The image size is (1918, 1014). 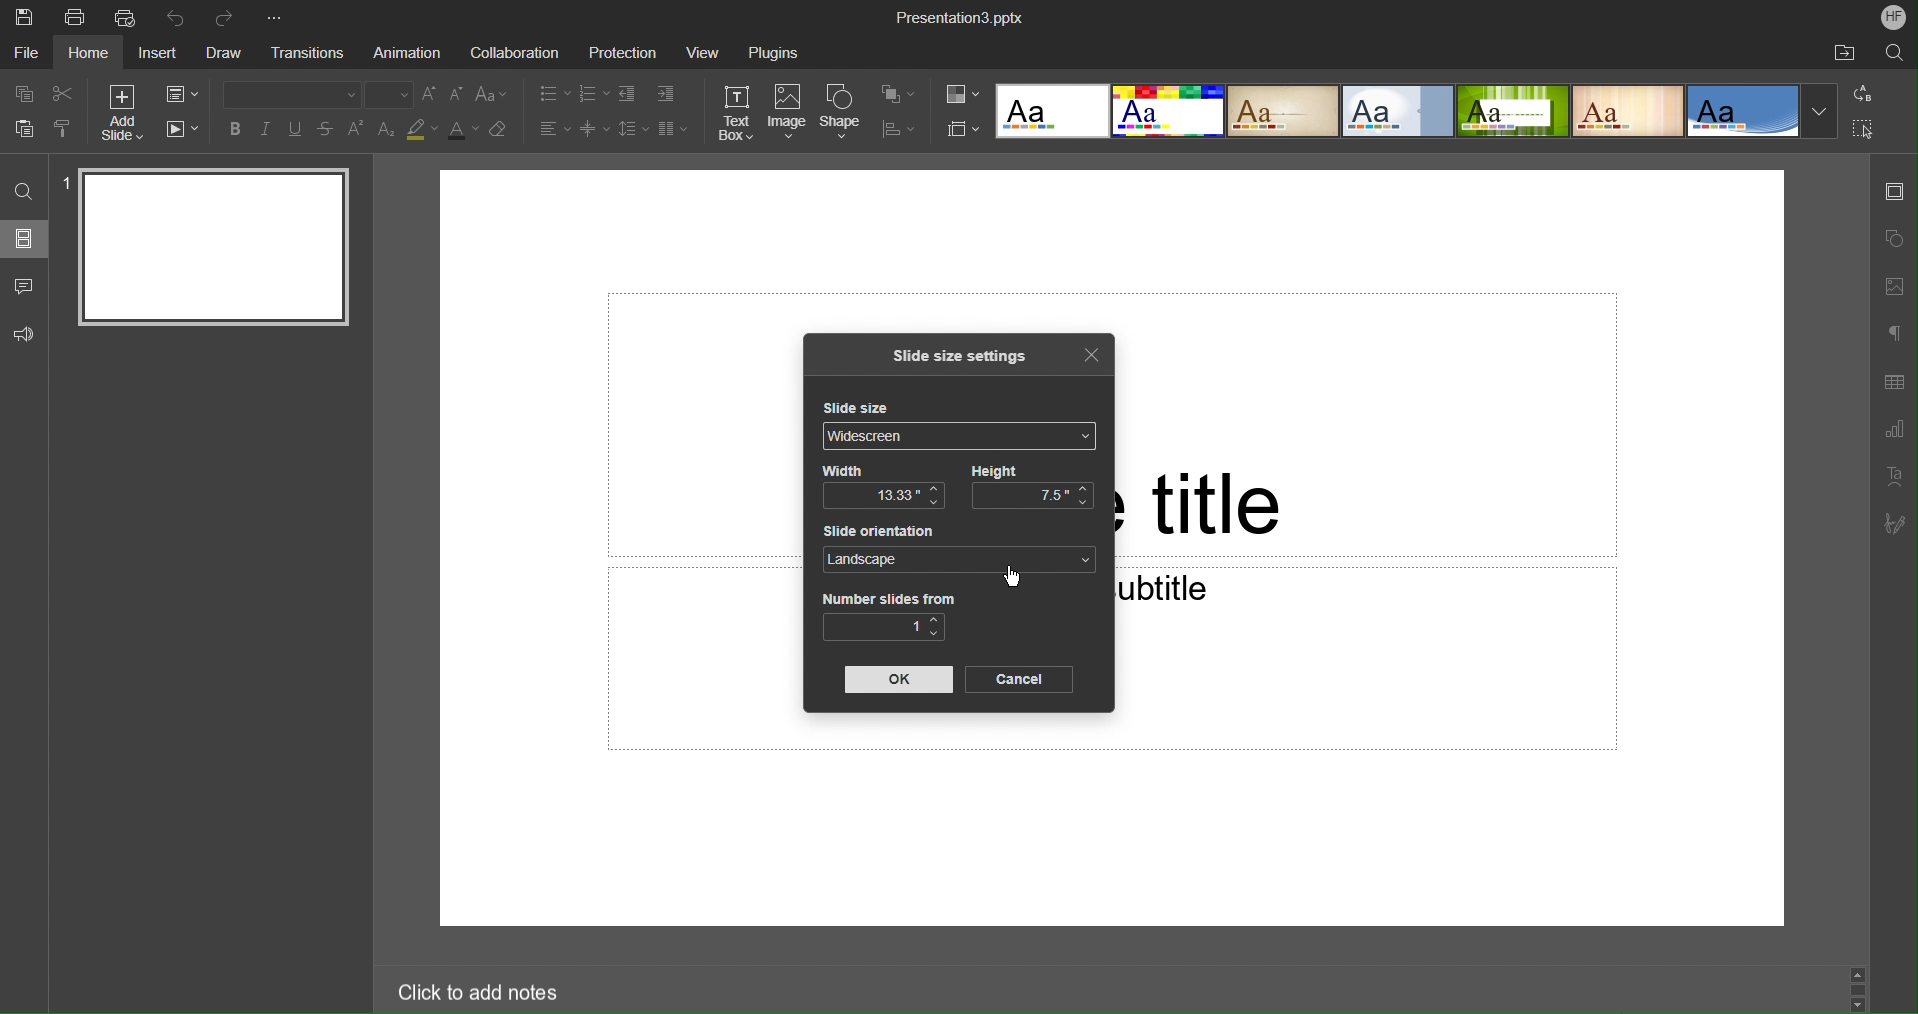 What do you see at coordinates (279, 14) in the screenshot?
I see `More` at bounding box center [279, 14].